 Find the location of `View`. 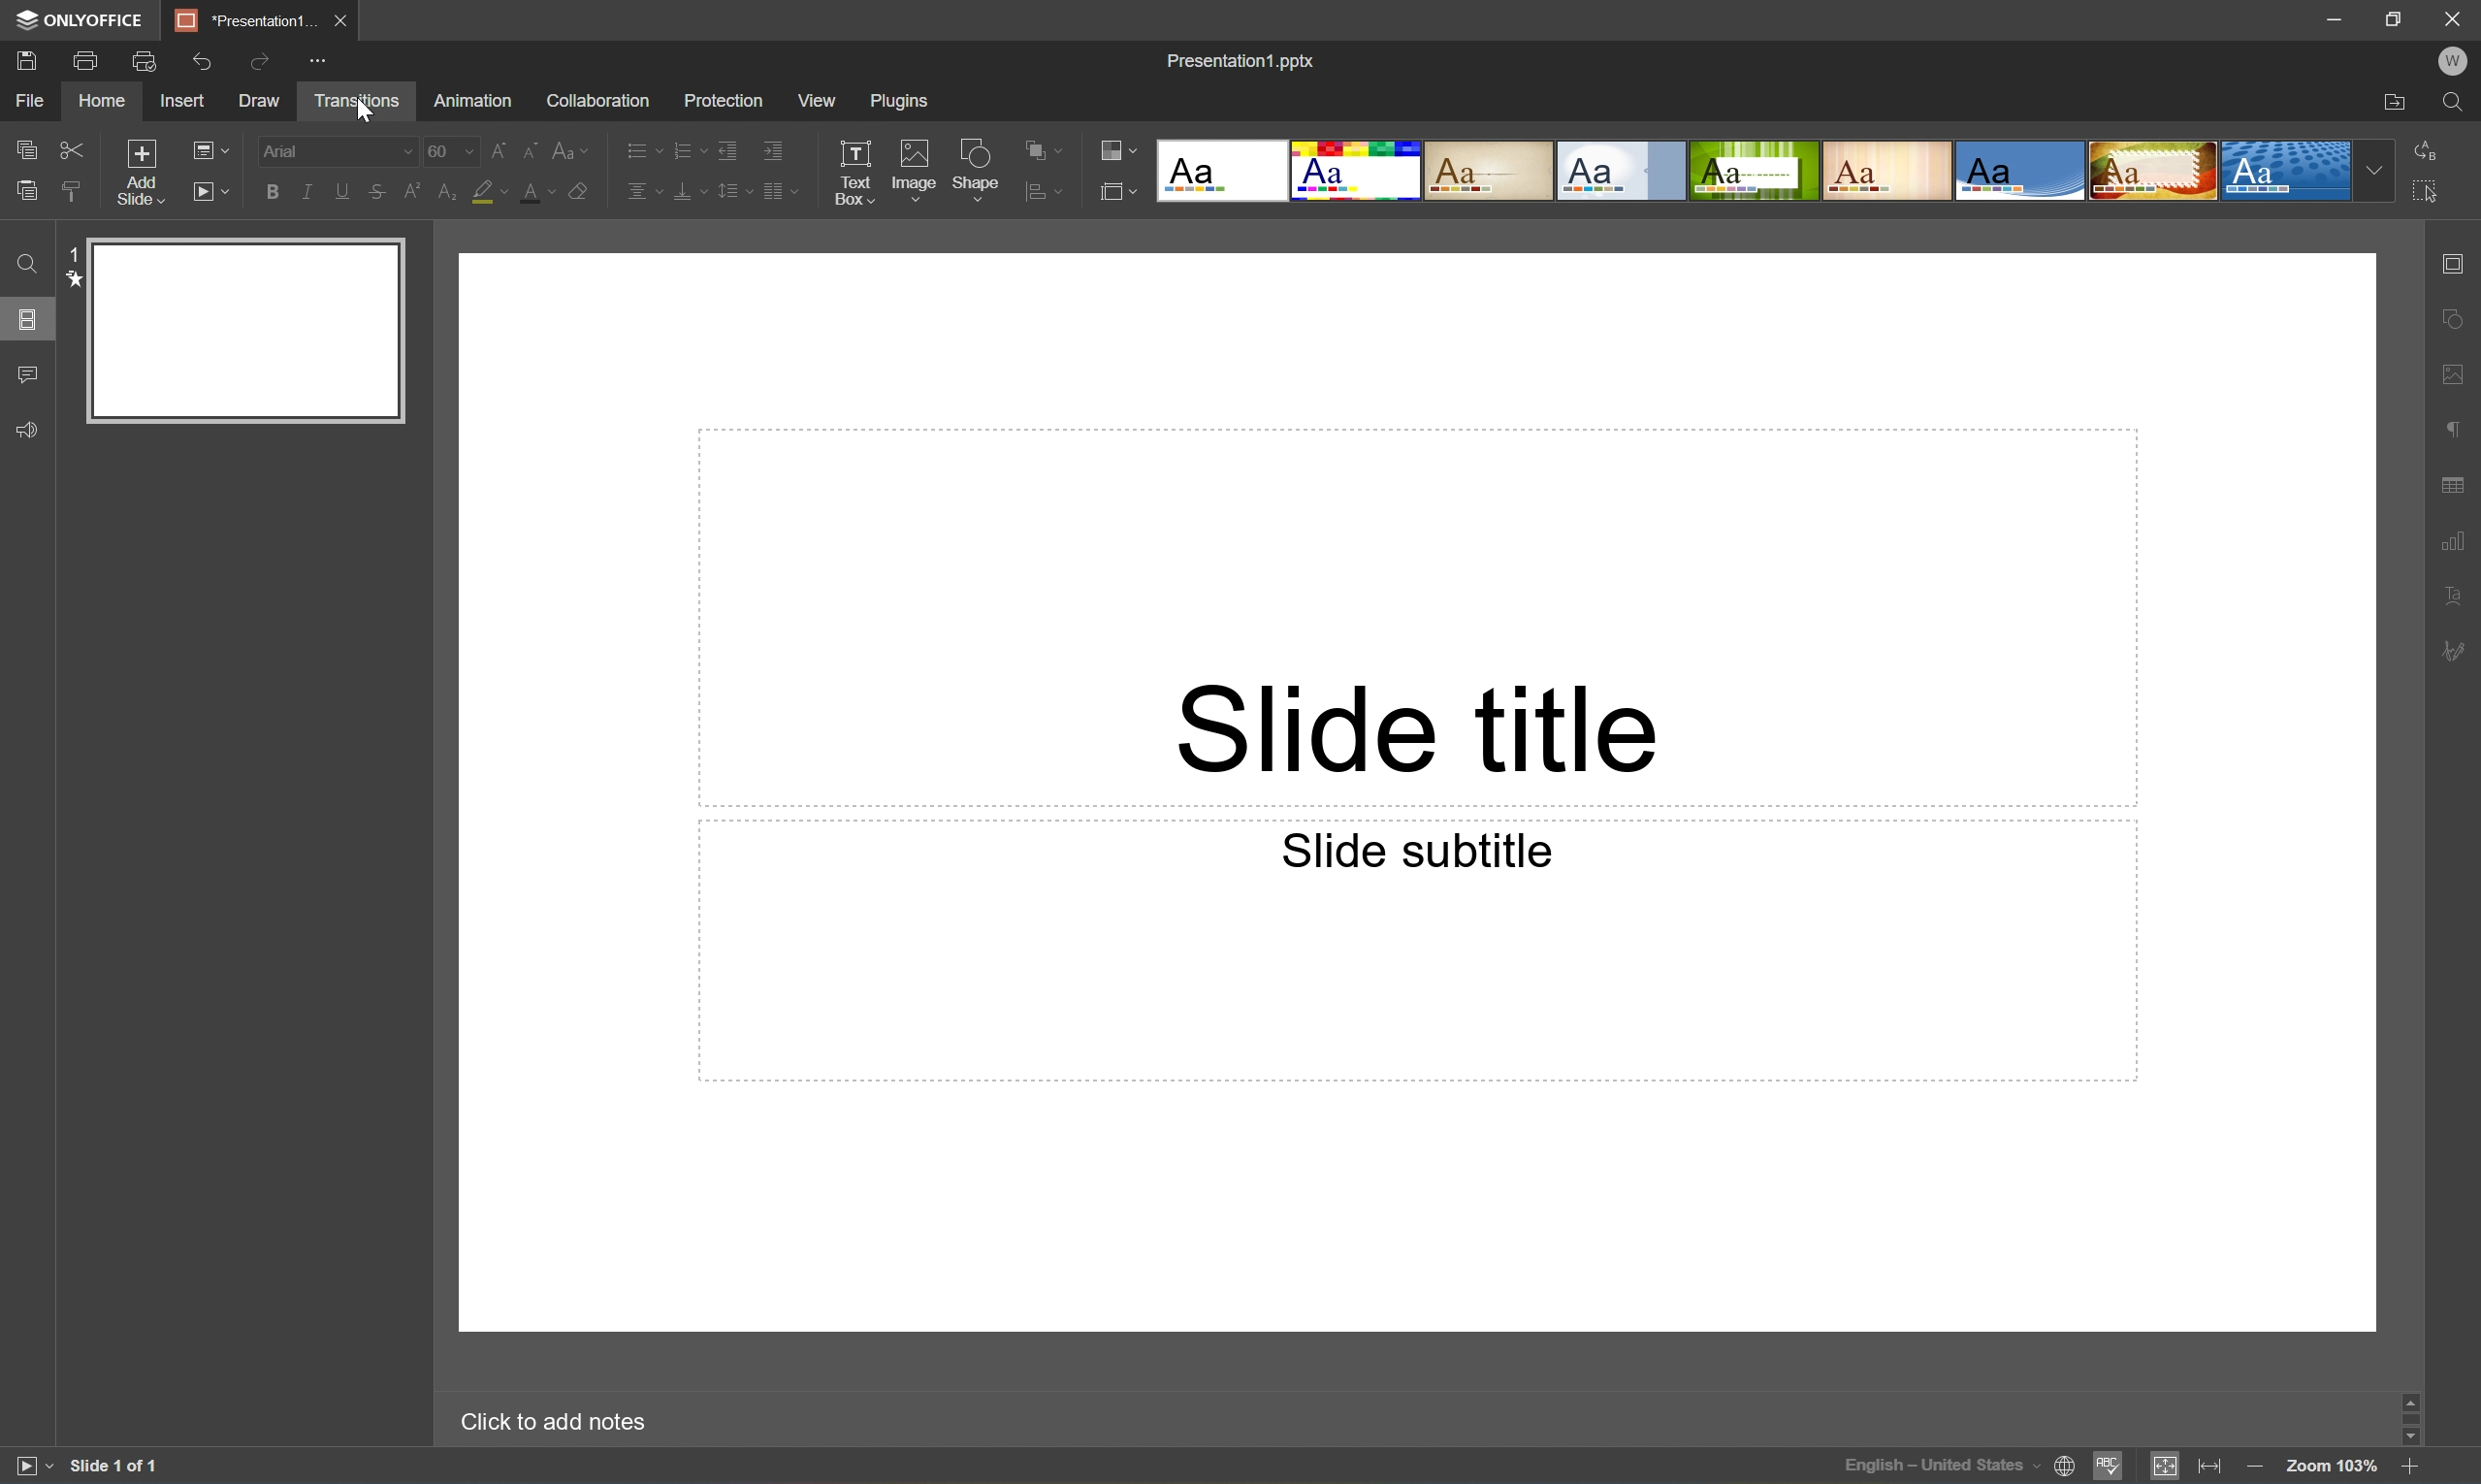

View is located at coordinates (817, 101).